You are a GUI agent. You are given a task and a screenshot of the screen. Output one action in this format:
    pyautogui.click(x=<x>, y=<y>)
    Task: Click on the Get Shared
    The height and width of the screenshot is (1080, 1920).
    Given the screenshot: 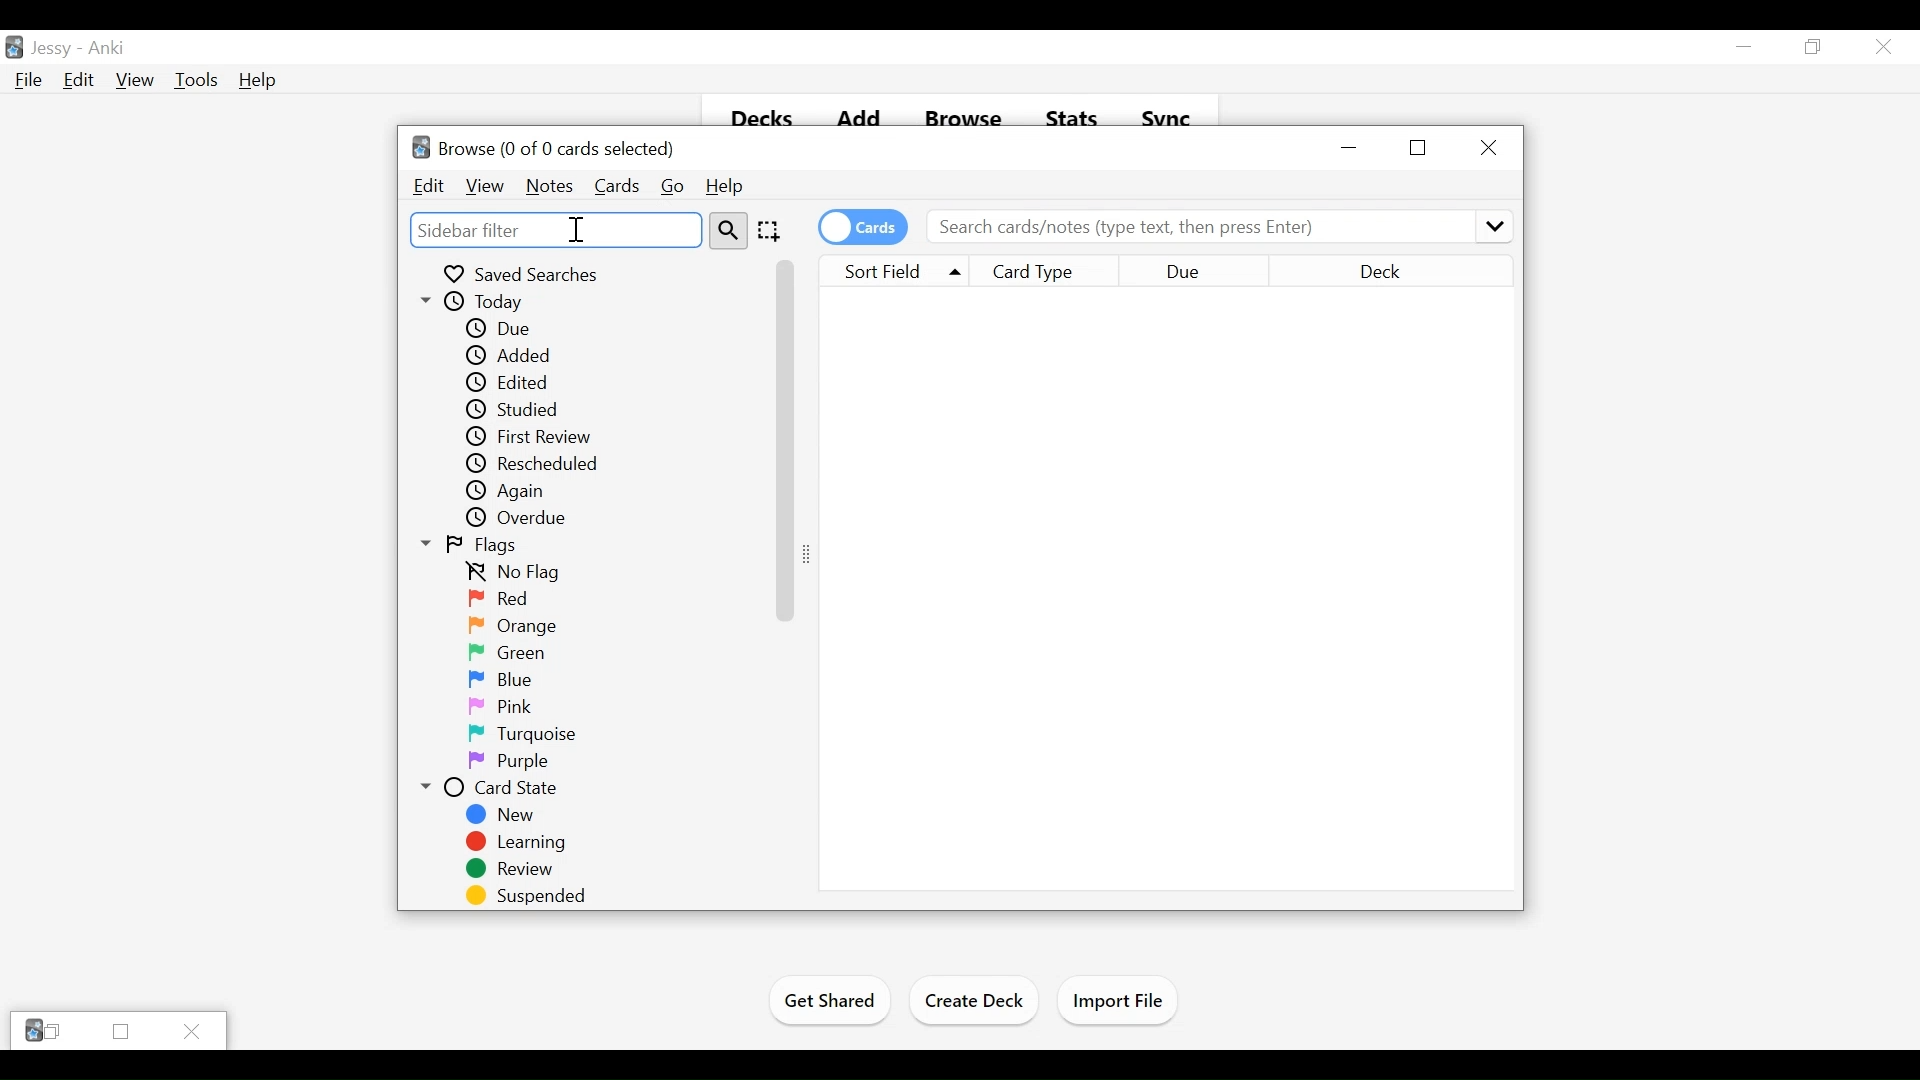 What is the action you would take?
    pyautogui.click(x=830, y=1004)
    